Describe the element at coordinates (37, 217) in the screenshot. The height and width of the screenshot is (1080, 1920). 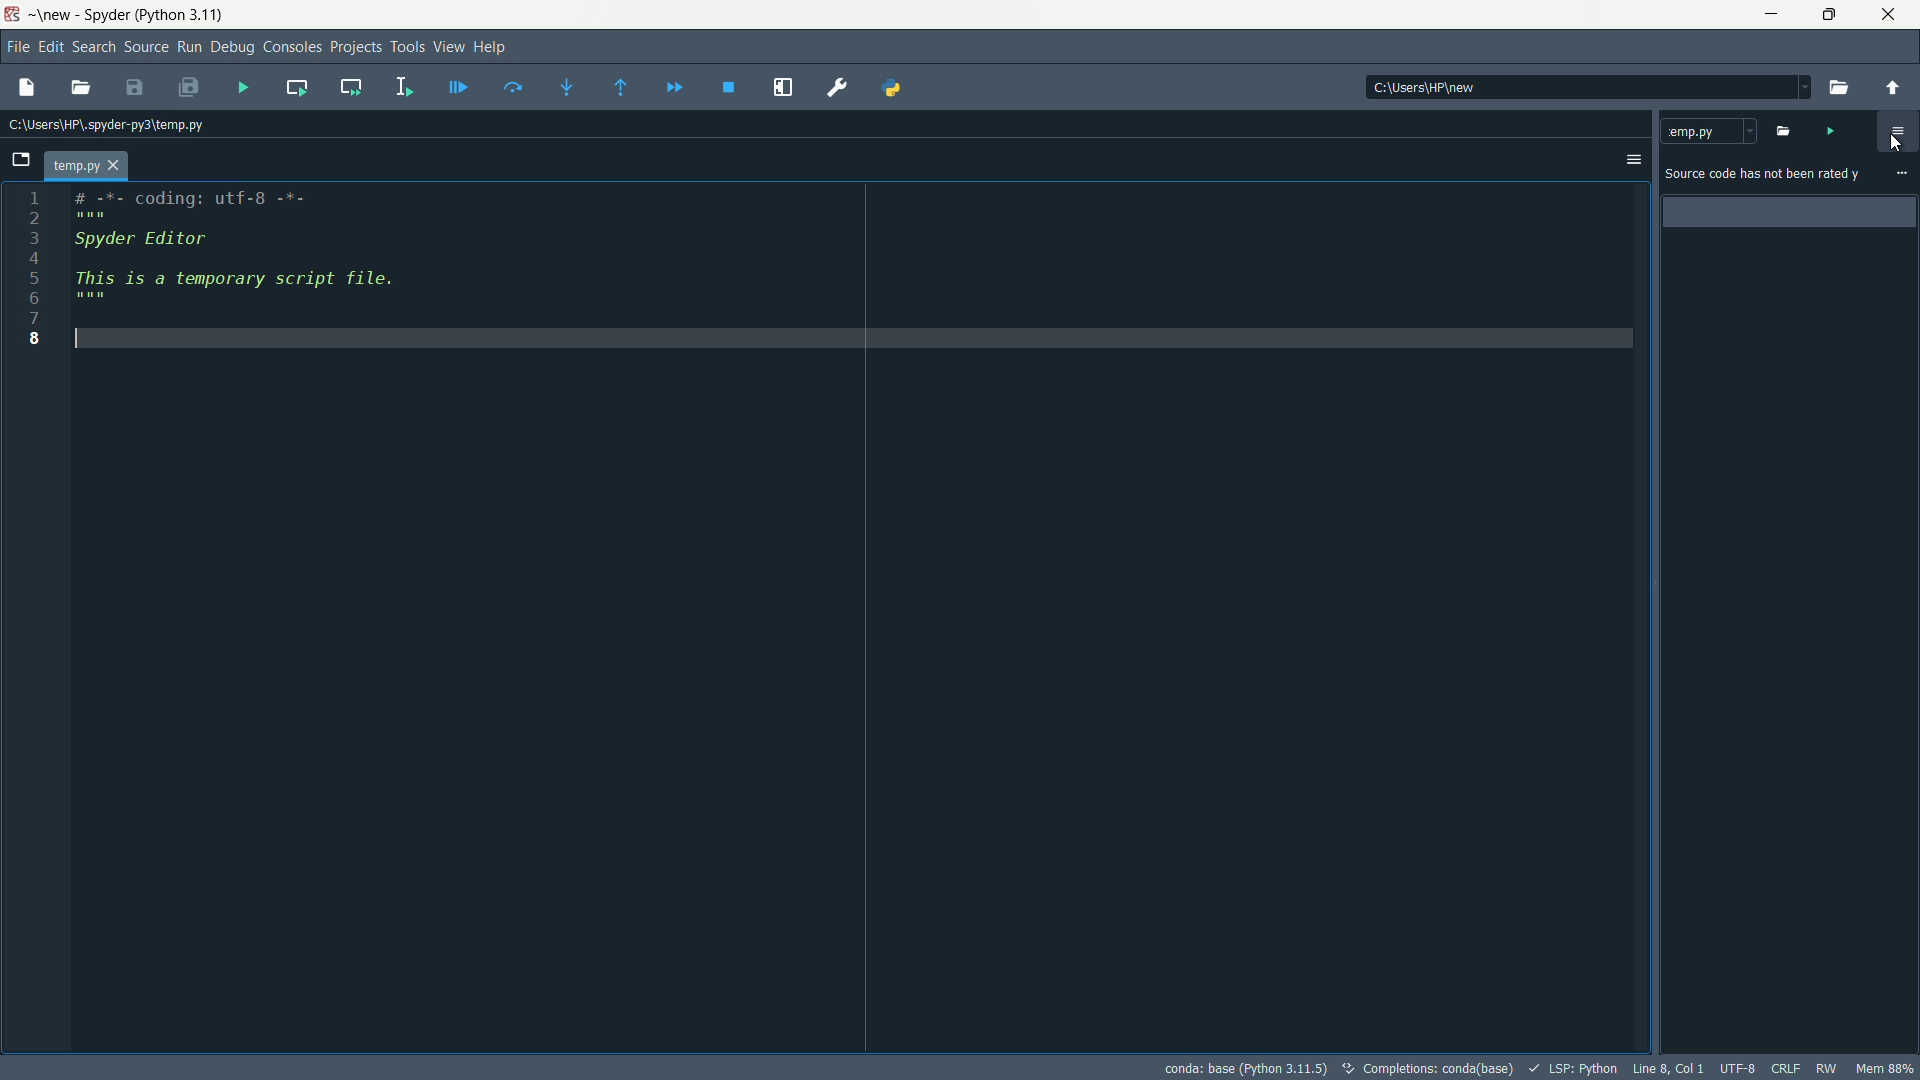
I see `2` at that location.